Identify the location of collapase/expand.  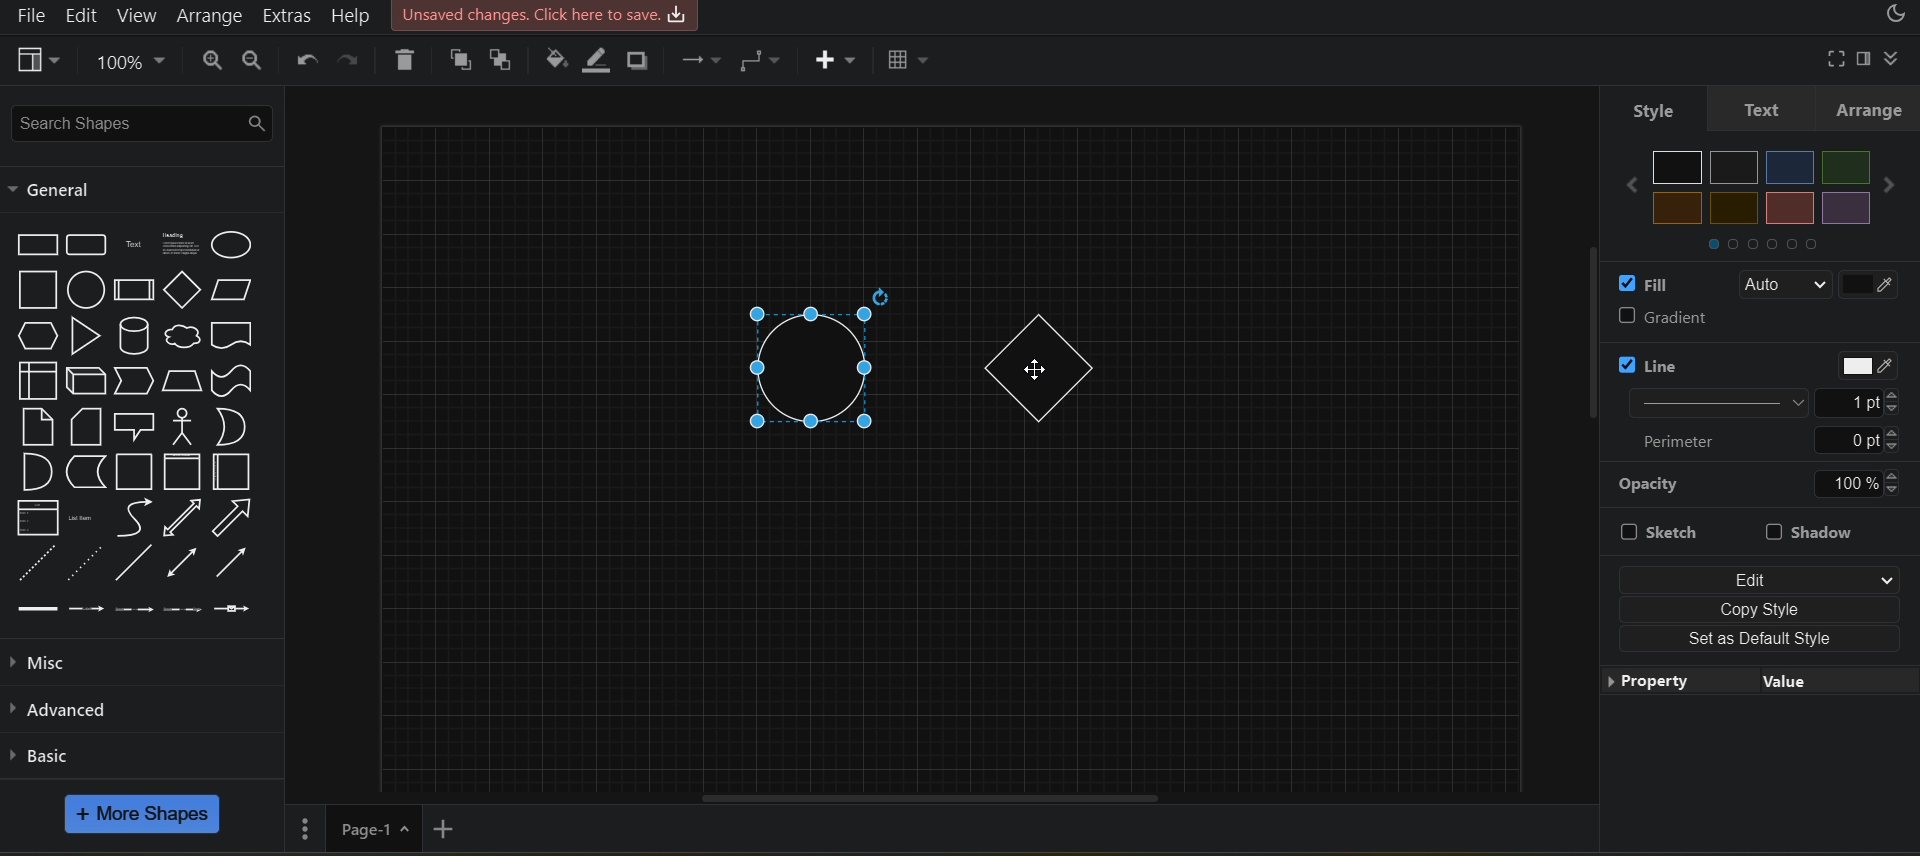
(1890, 56).